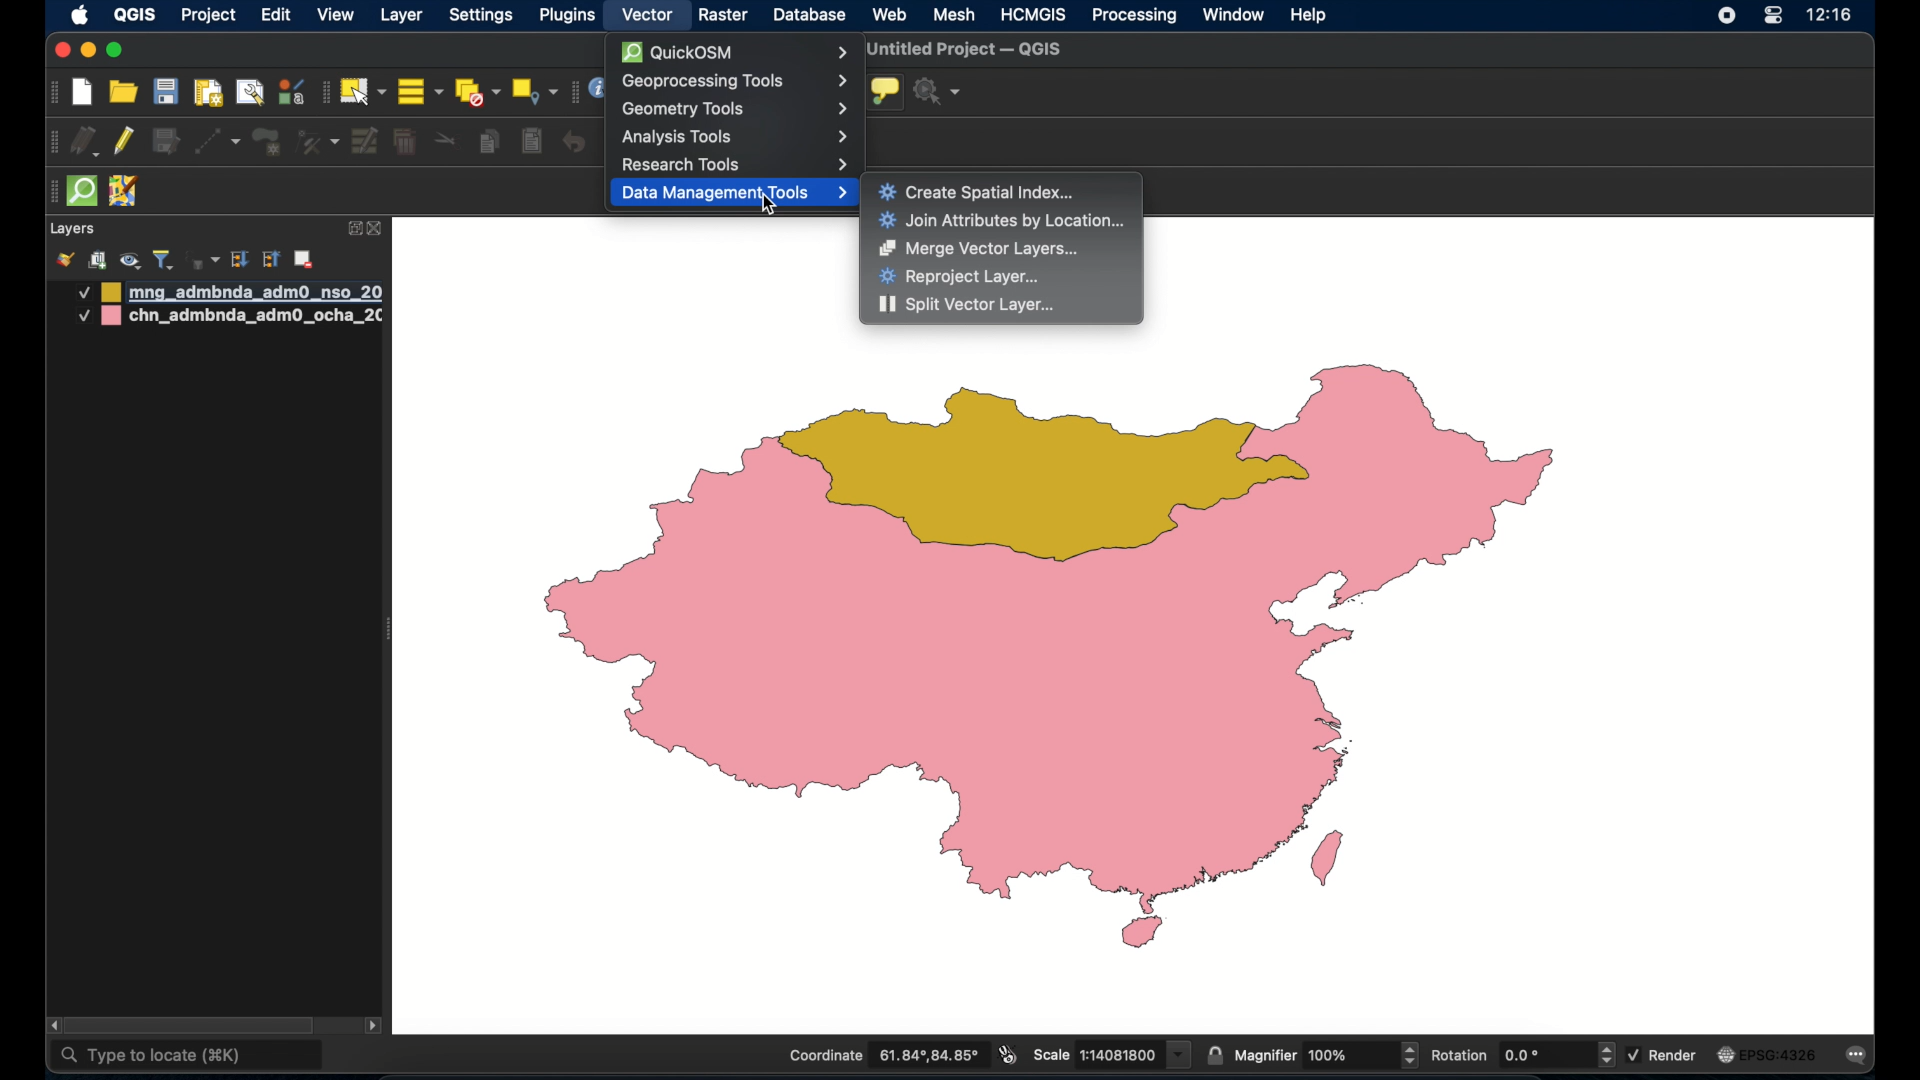 The width and height of the screenshot is (1920, 1080). I want to click on quick som, so click(80, 192).